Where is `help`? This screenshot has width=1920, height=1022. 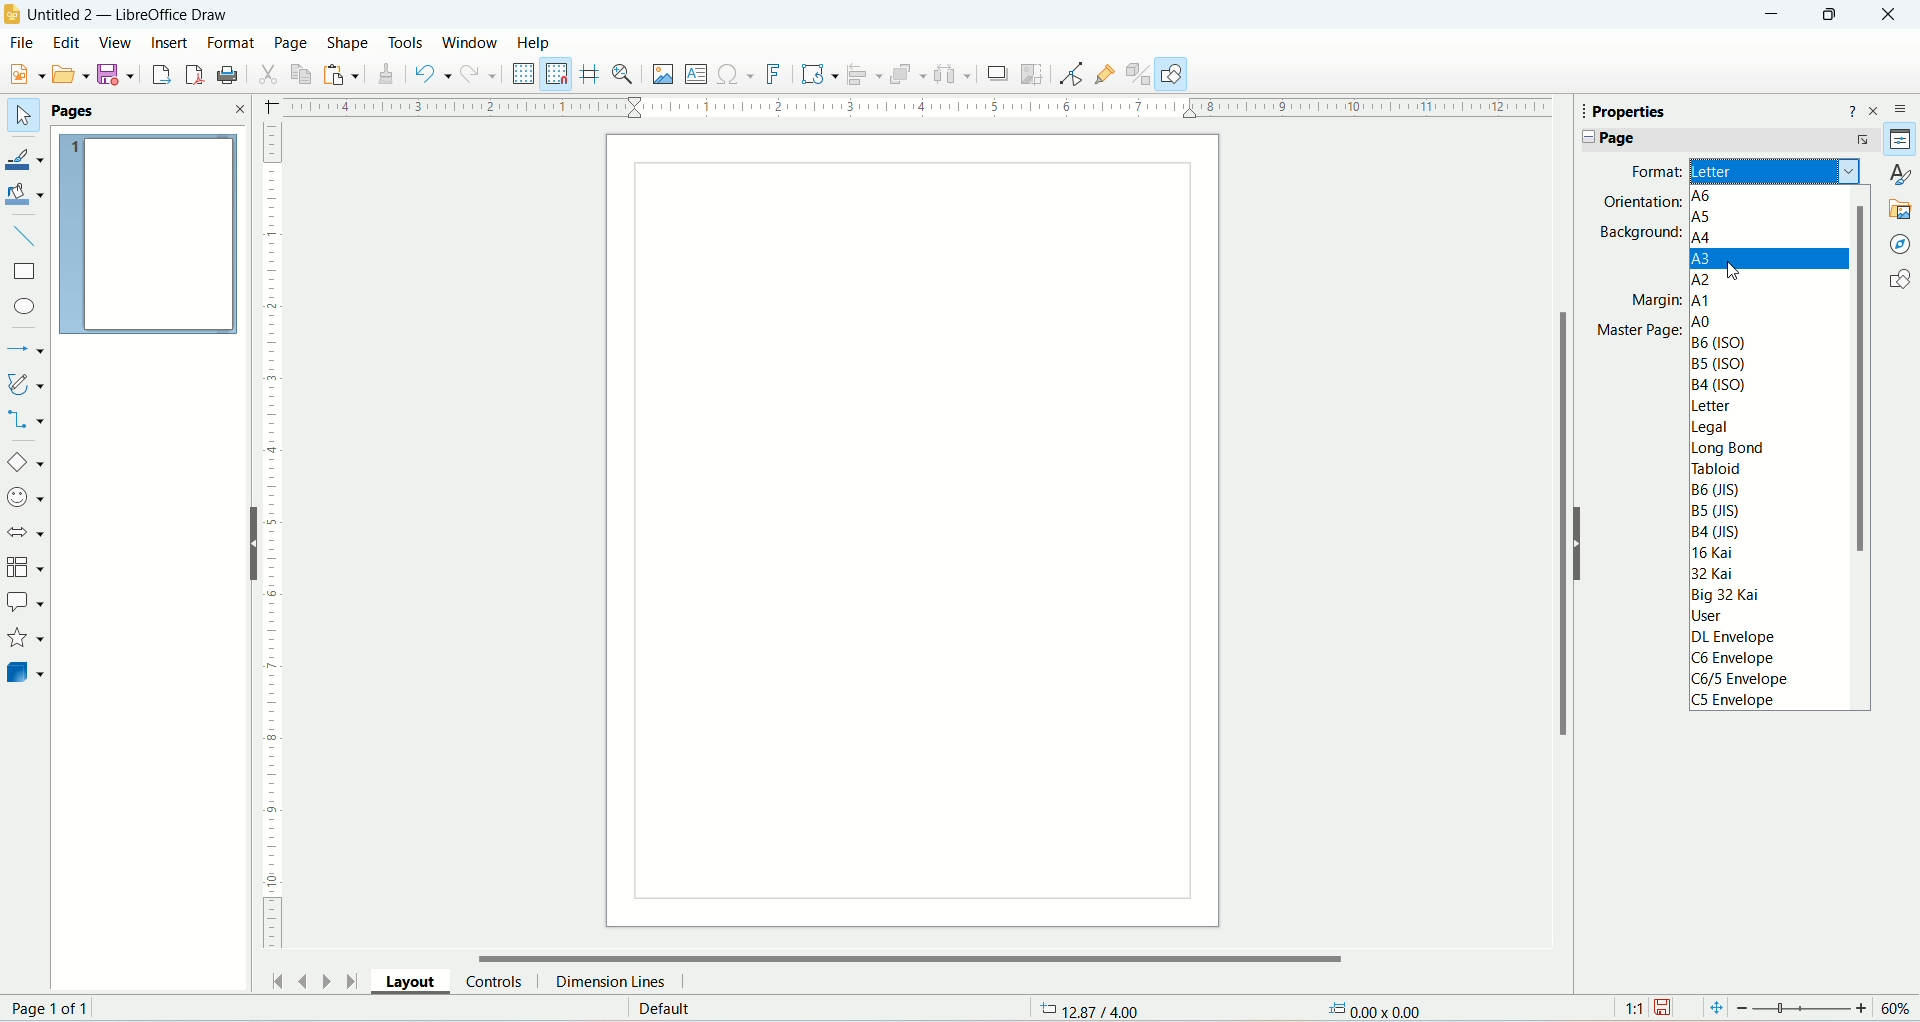
help is located at coordinates (1851, 114).